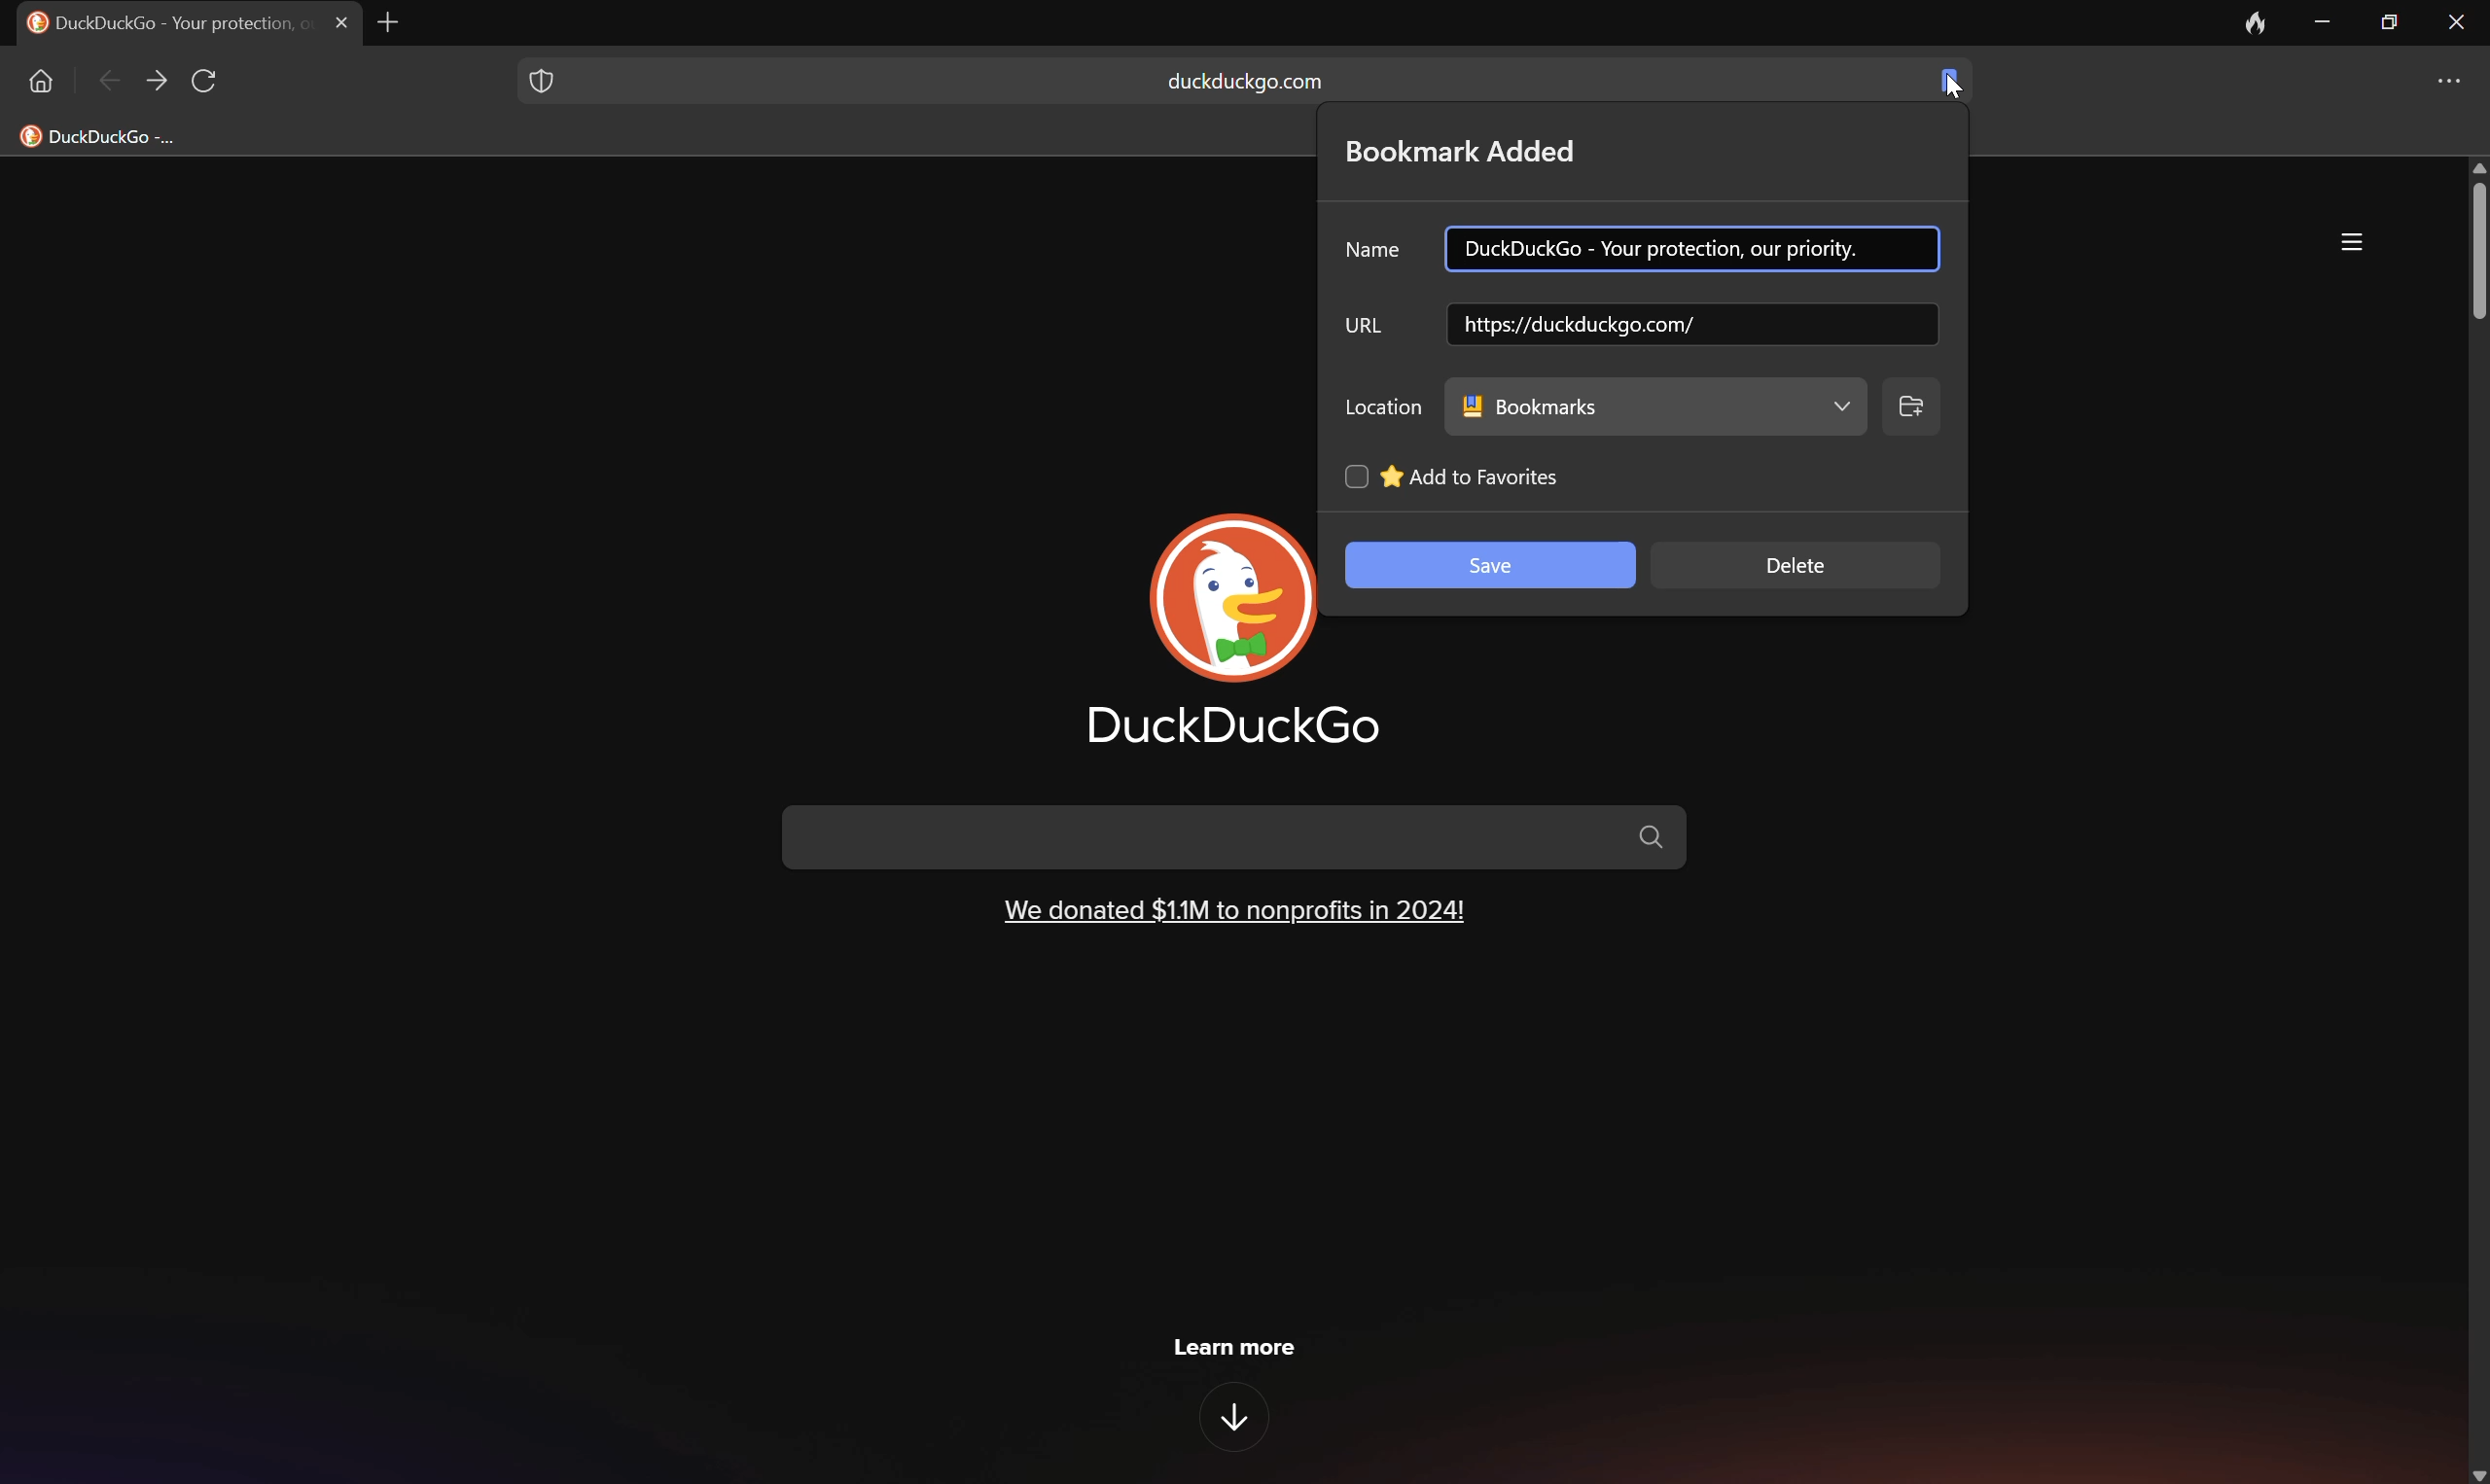 The image size is (2490, 1484). Describe the element at coordinates (111, 84) in the screenshot. I see `Previous` at that location.